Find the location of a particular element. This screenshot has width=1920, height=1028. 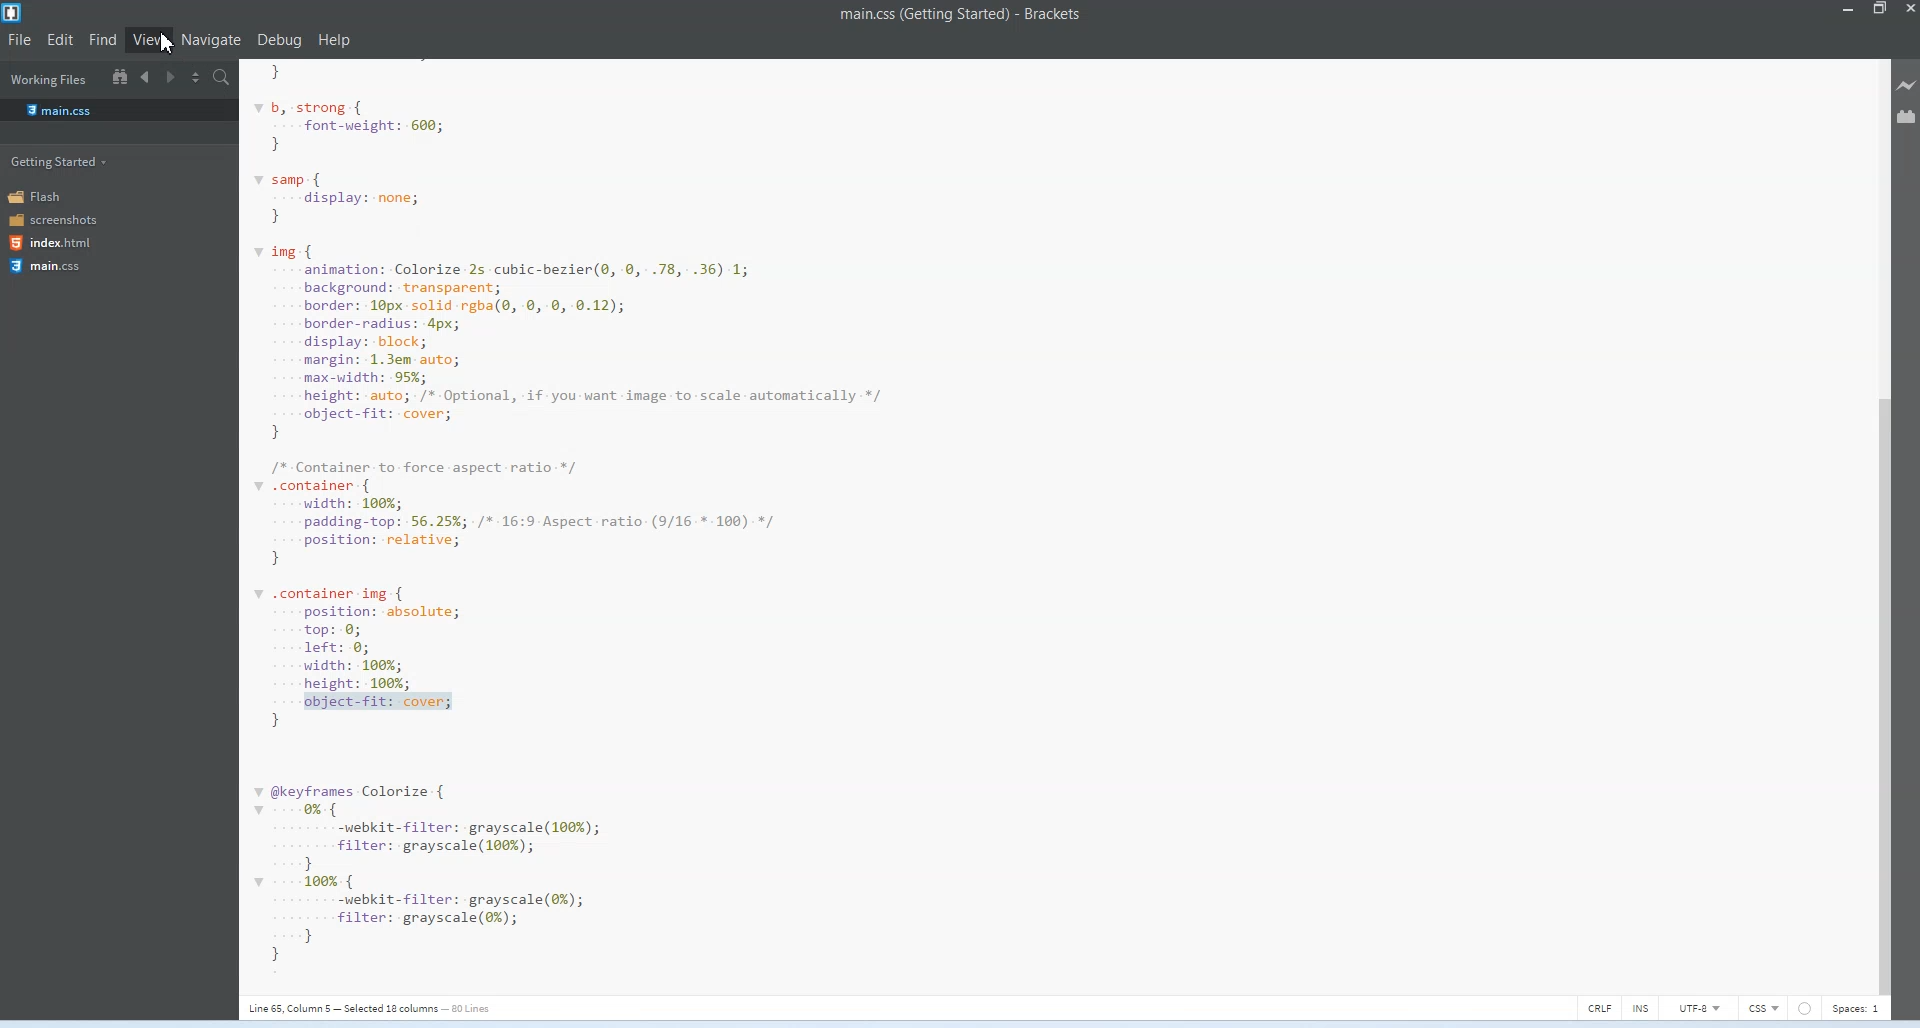

Logo is located at coordinates (16, 12).